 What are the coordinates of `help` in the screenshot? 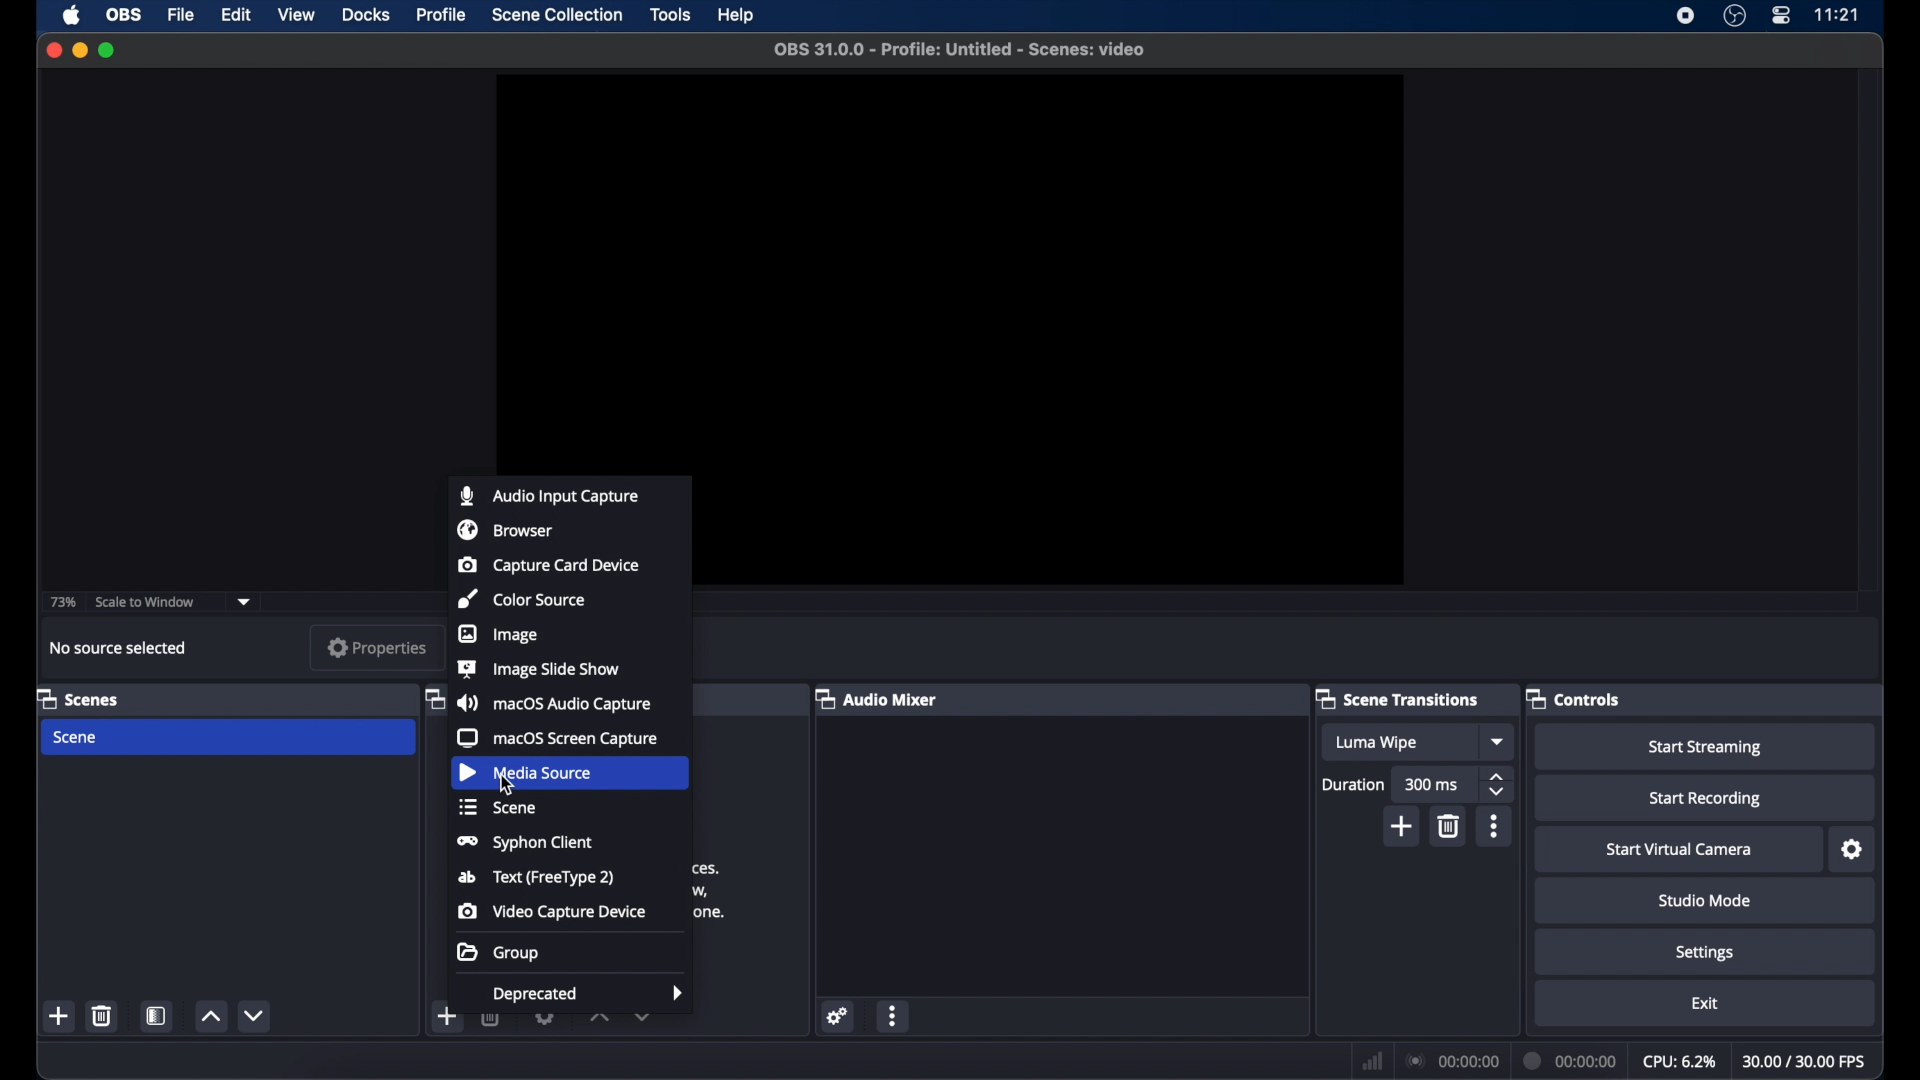 It's located at (738, 15).